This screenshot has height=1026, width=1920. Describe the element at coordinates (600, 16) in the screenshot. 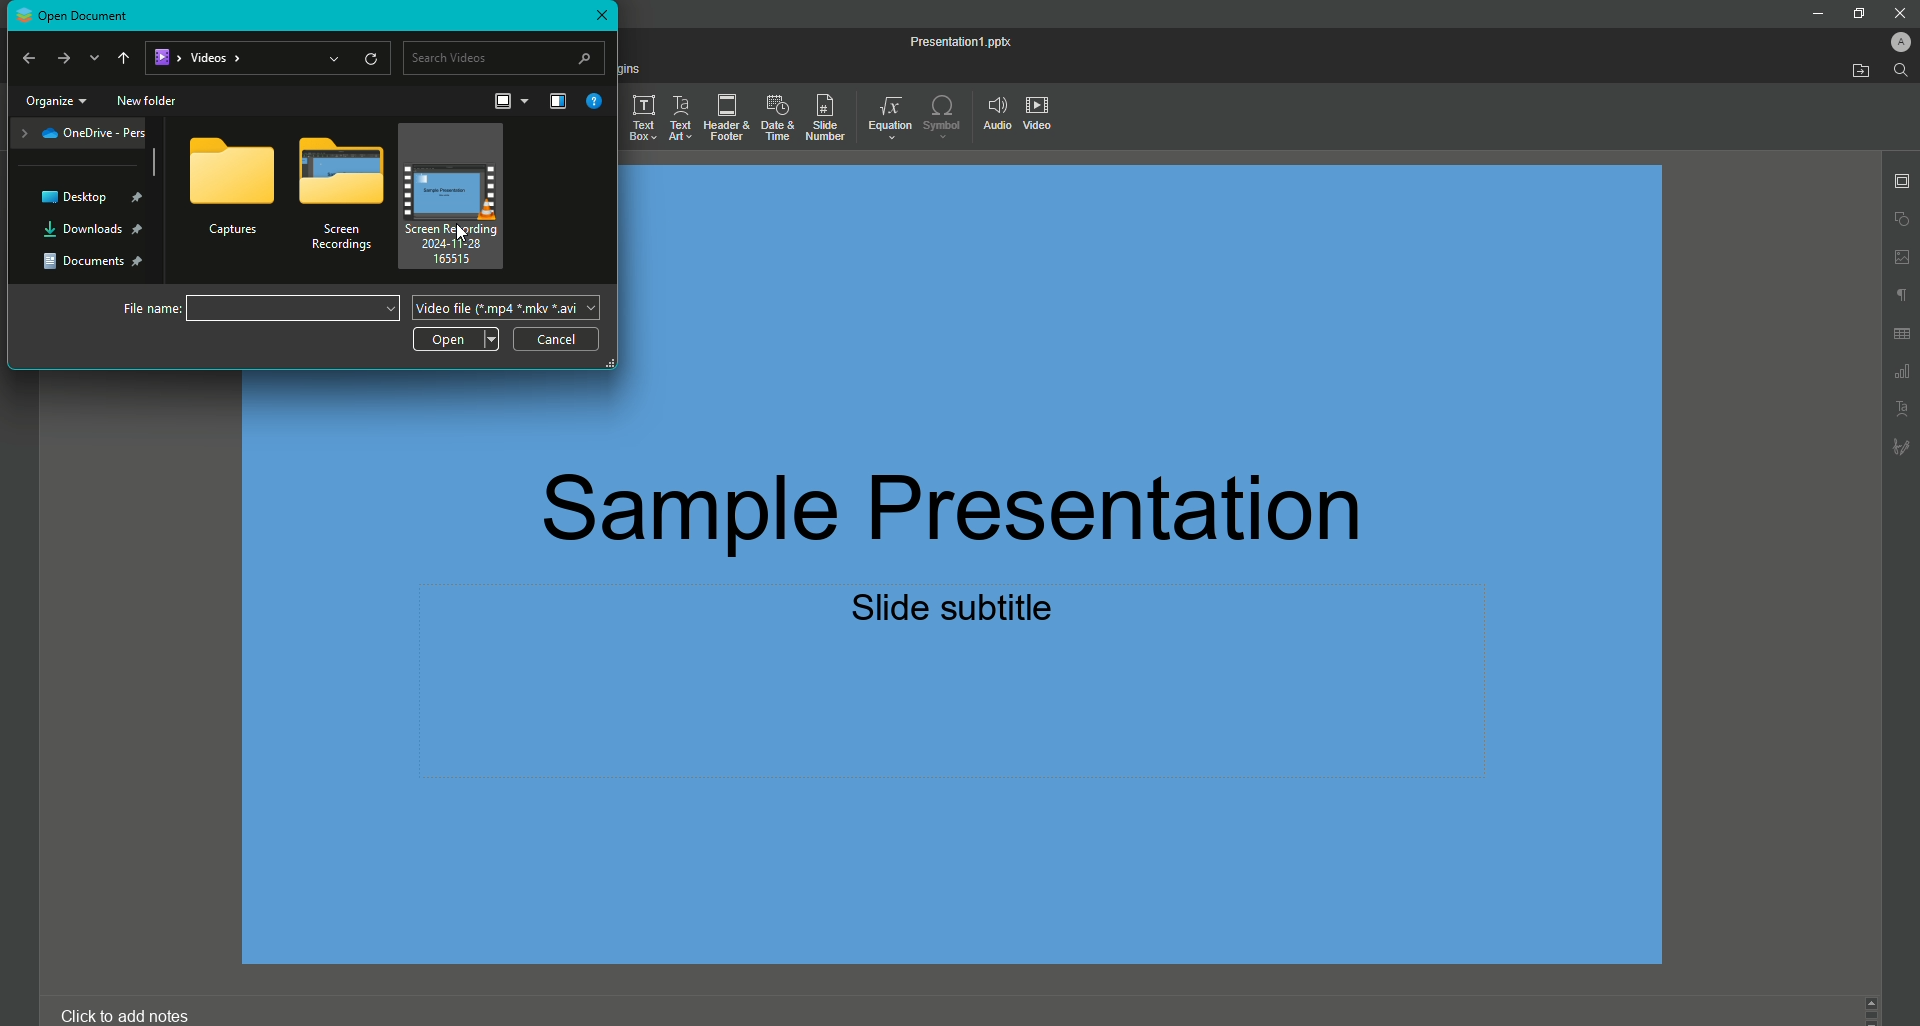

I see `Close` at that location.